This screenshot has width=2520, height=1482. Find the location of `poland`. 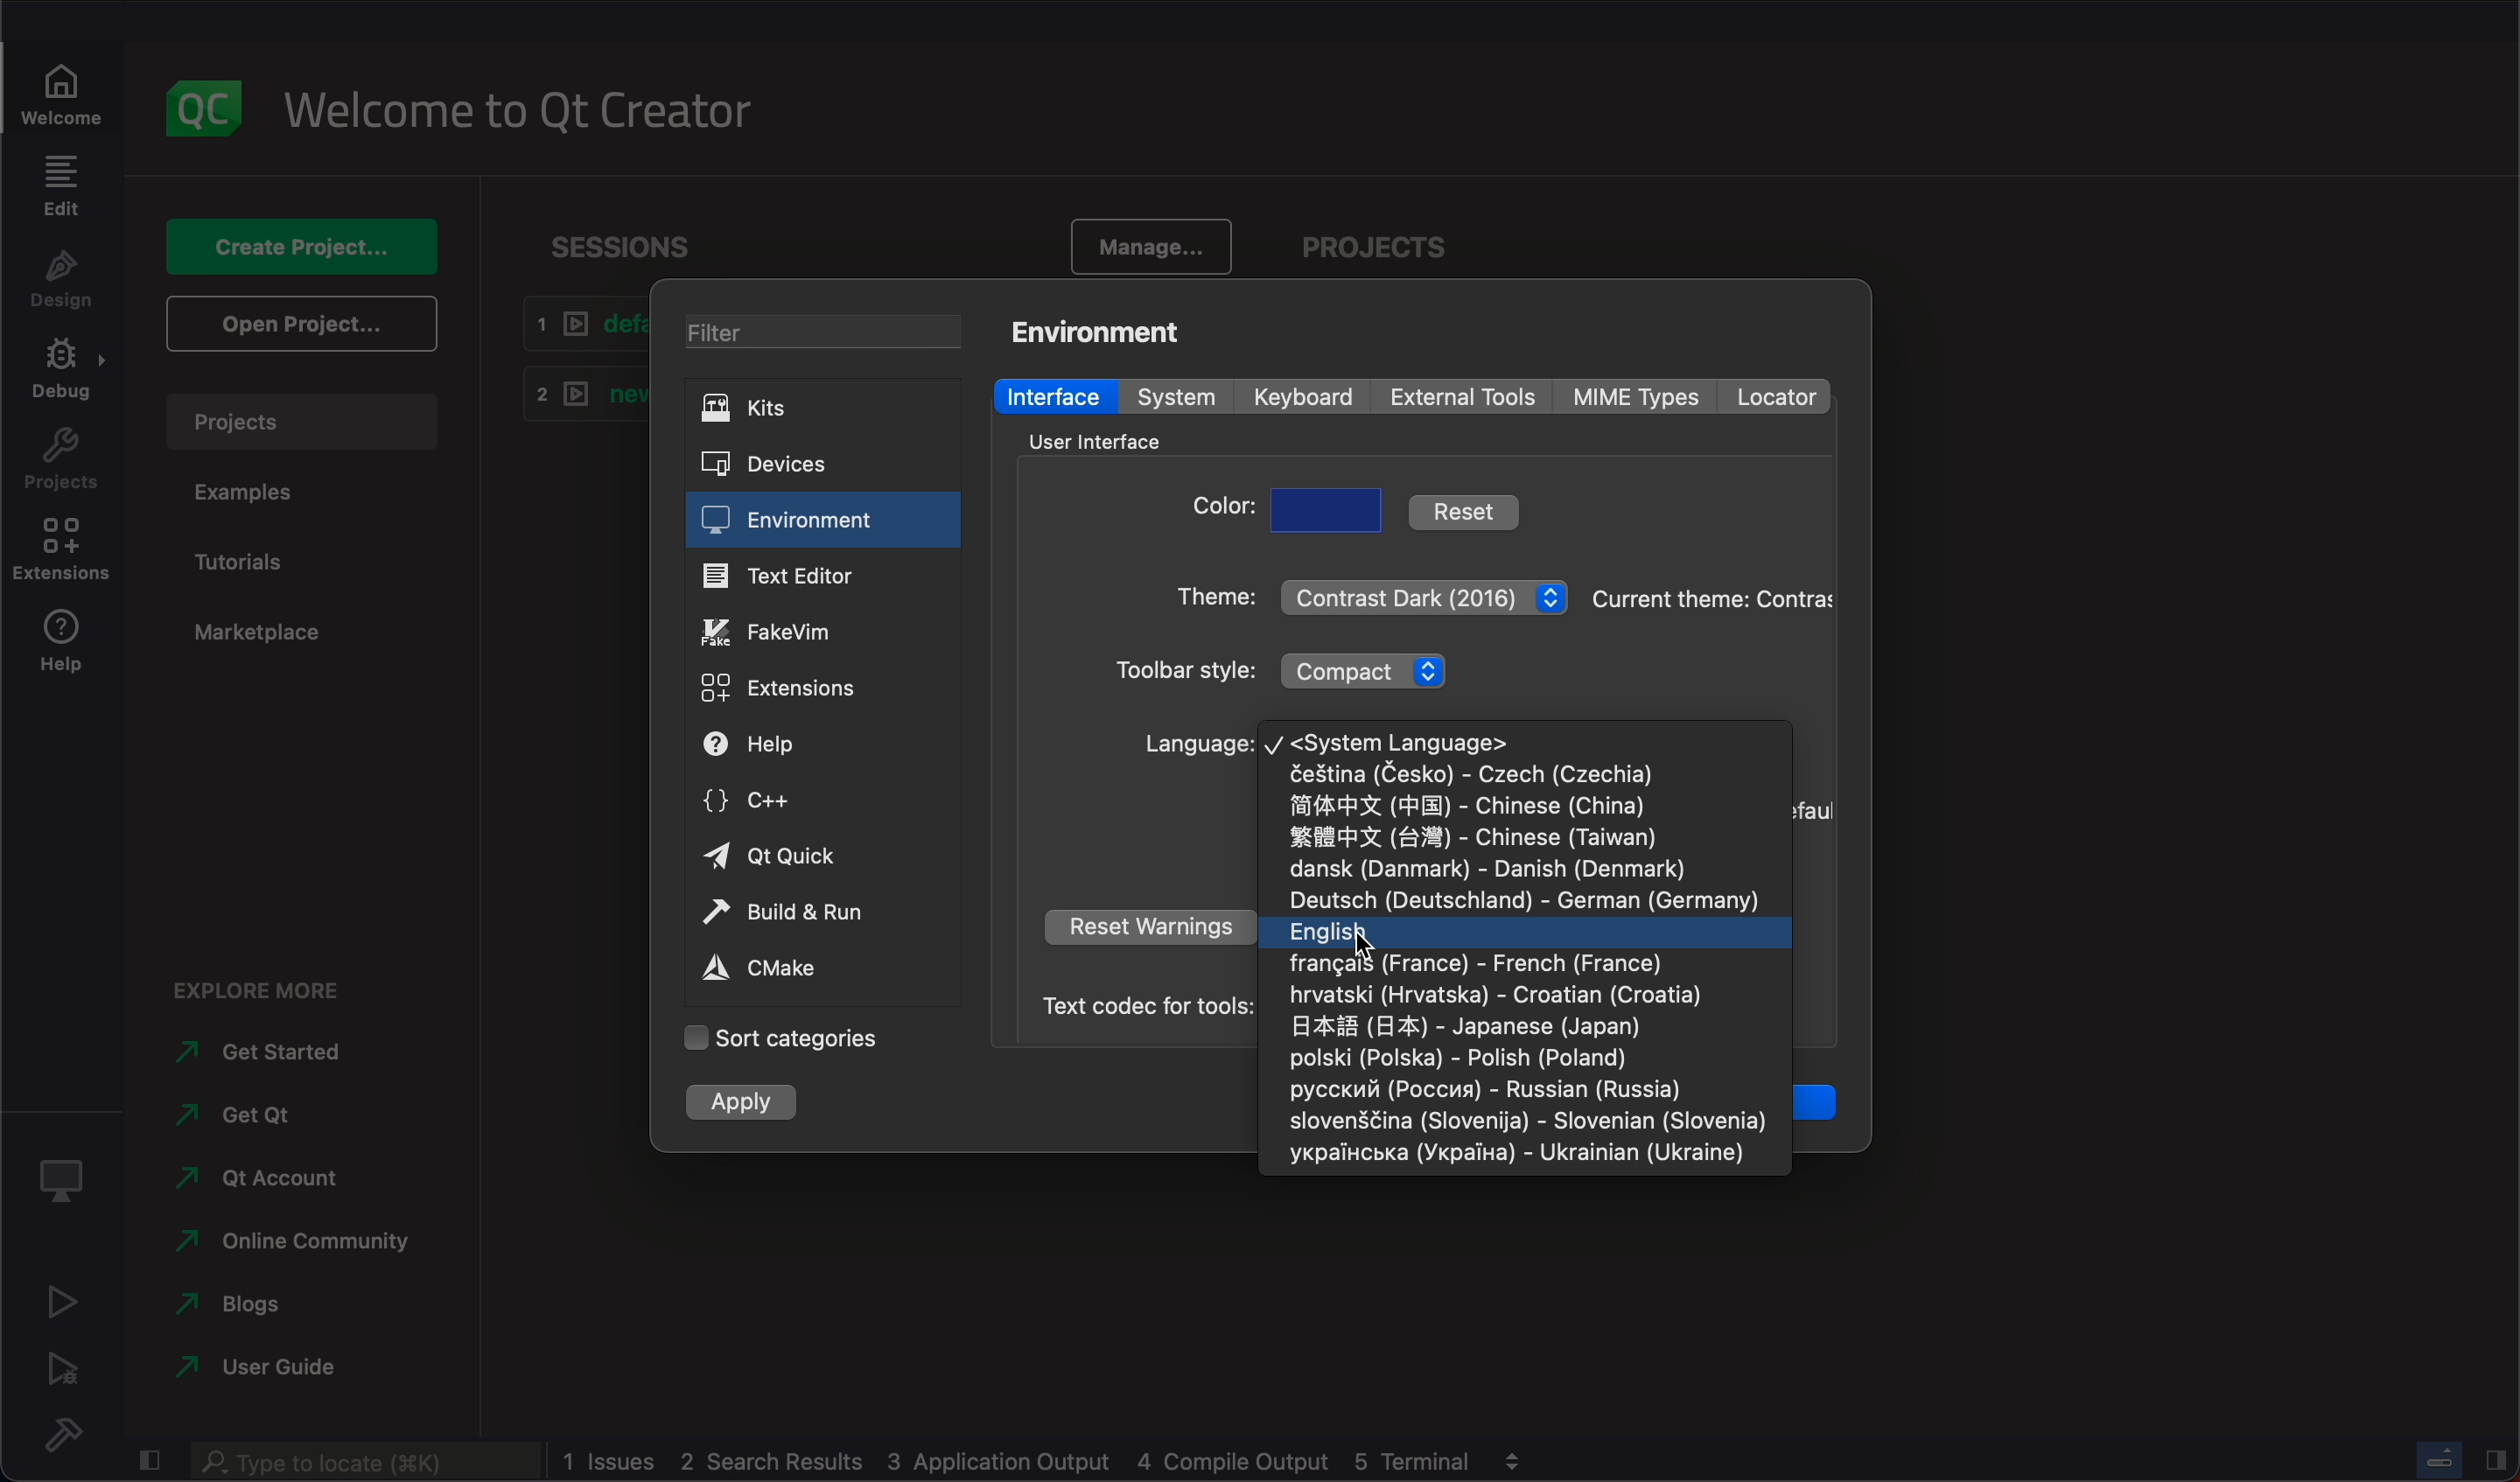

poland is located at coordinates (1461, 1060).